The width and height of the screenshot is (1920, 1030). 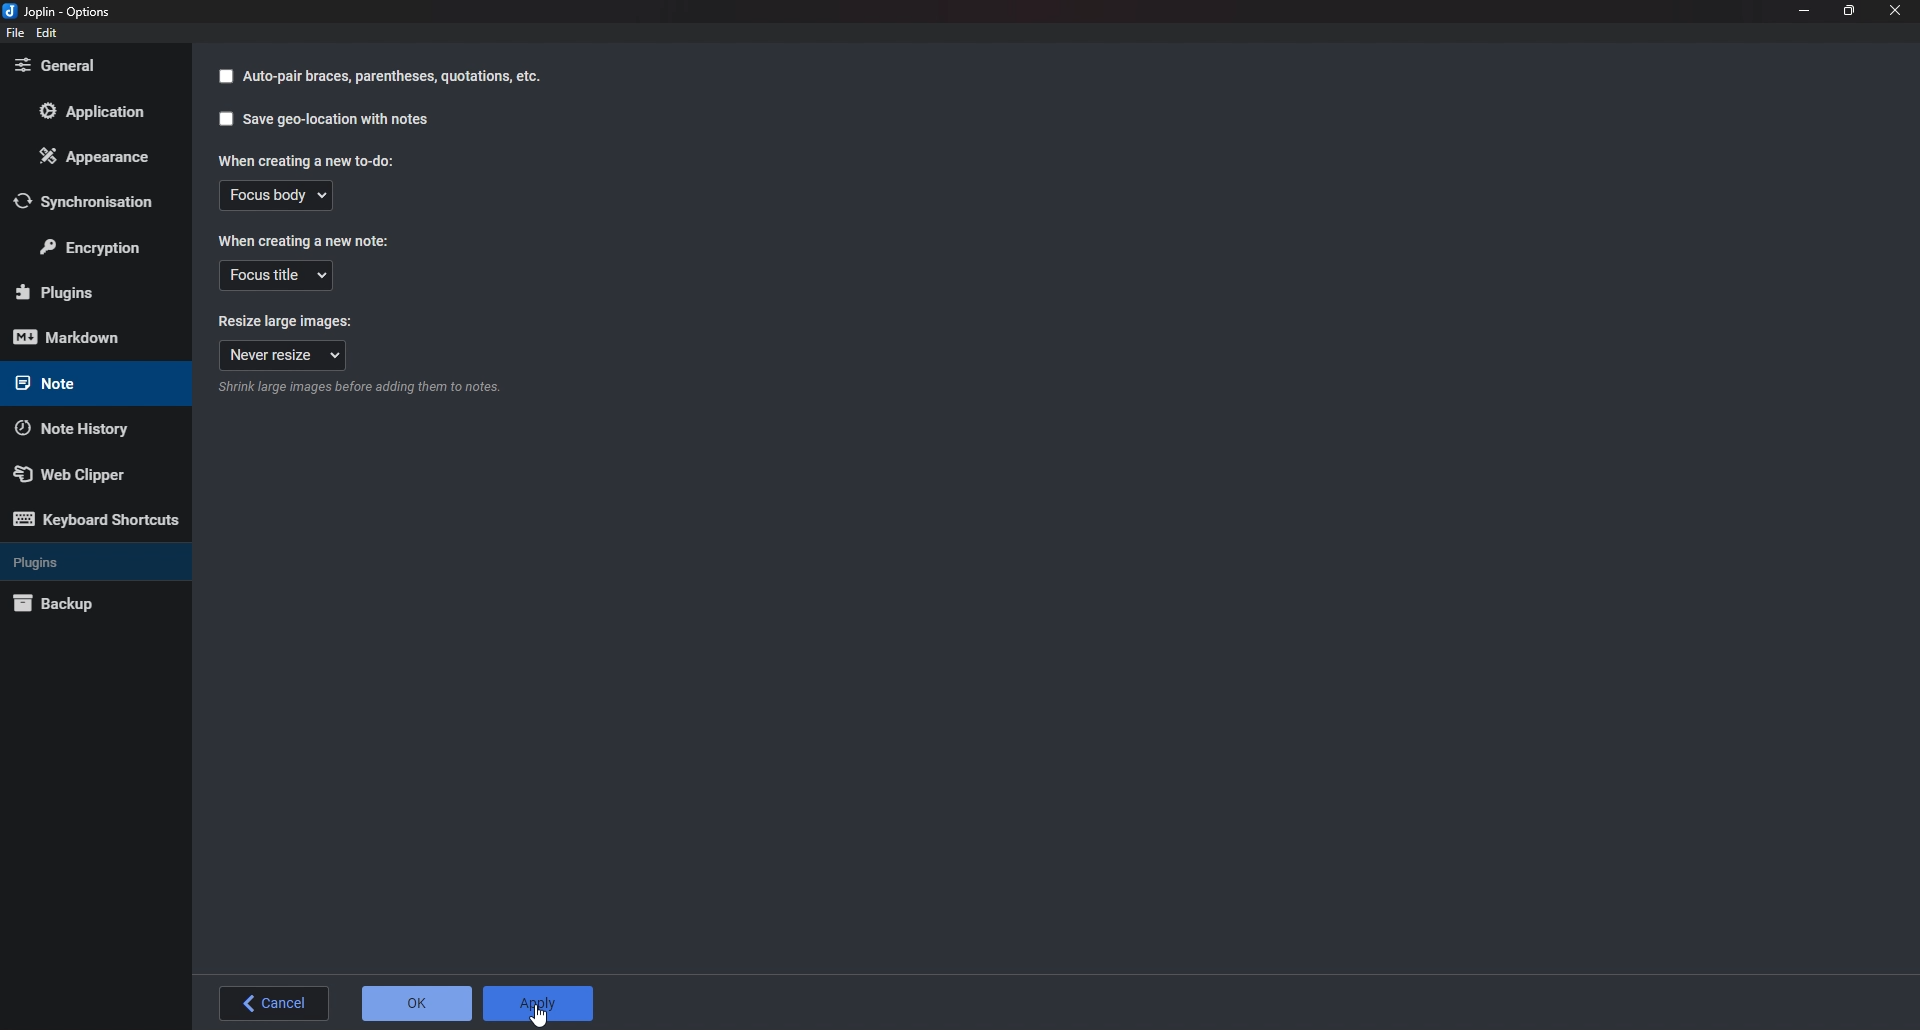 I want to click on Synchronization, so click(x=87, y=202).